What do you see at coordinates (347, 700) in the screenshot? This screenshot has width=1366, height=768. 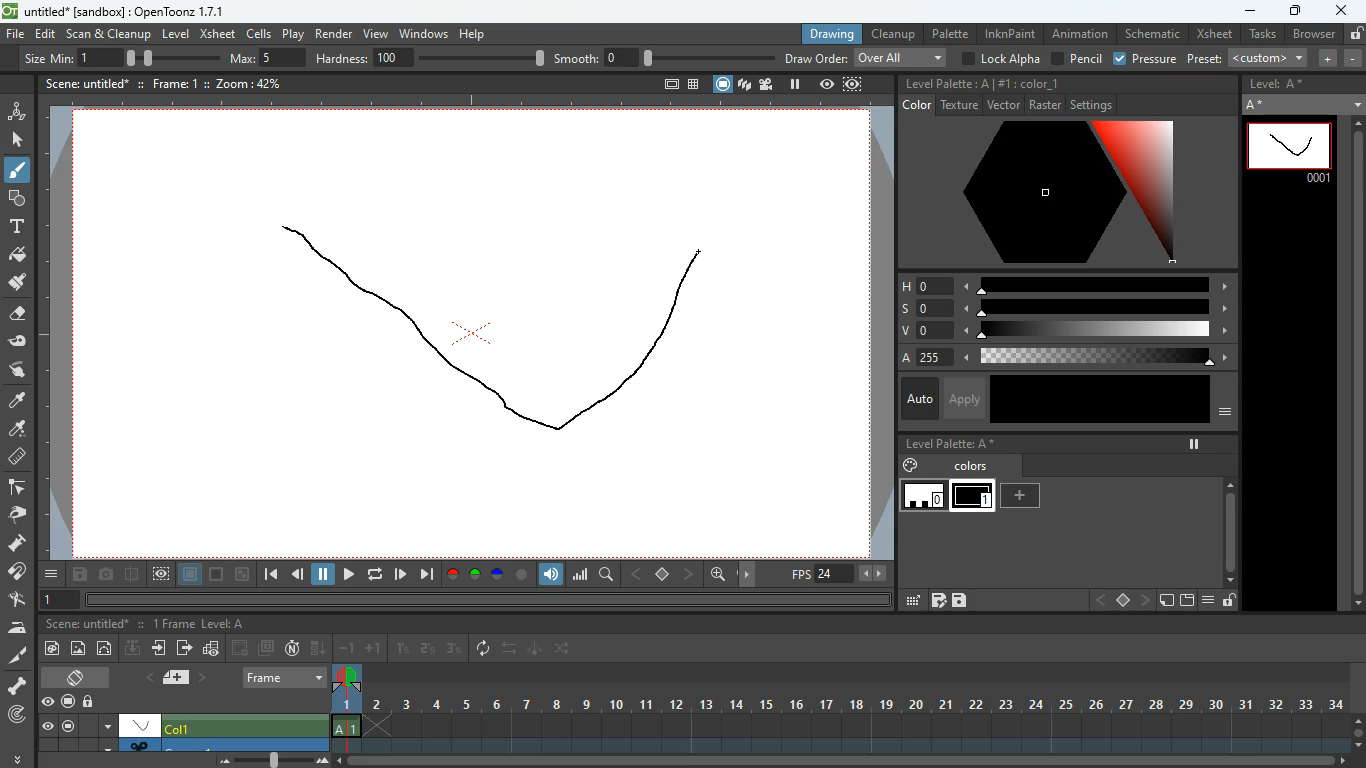 I see `selected frame` at bounding box center [347, 700].